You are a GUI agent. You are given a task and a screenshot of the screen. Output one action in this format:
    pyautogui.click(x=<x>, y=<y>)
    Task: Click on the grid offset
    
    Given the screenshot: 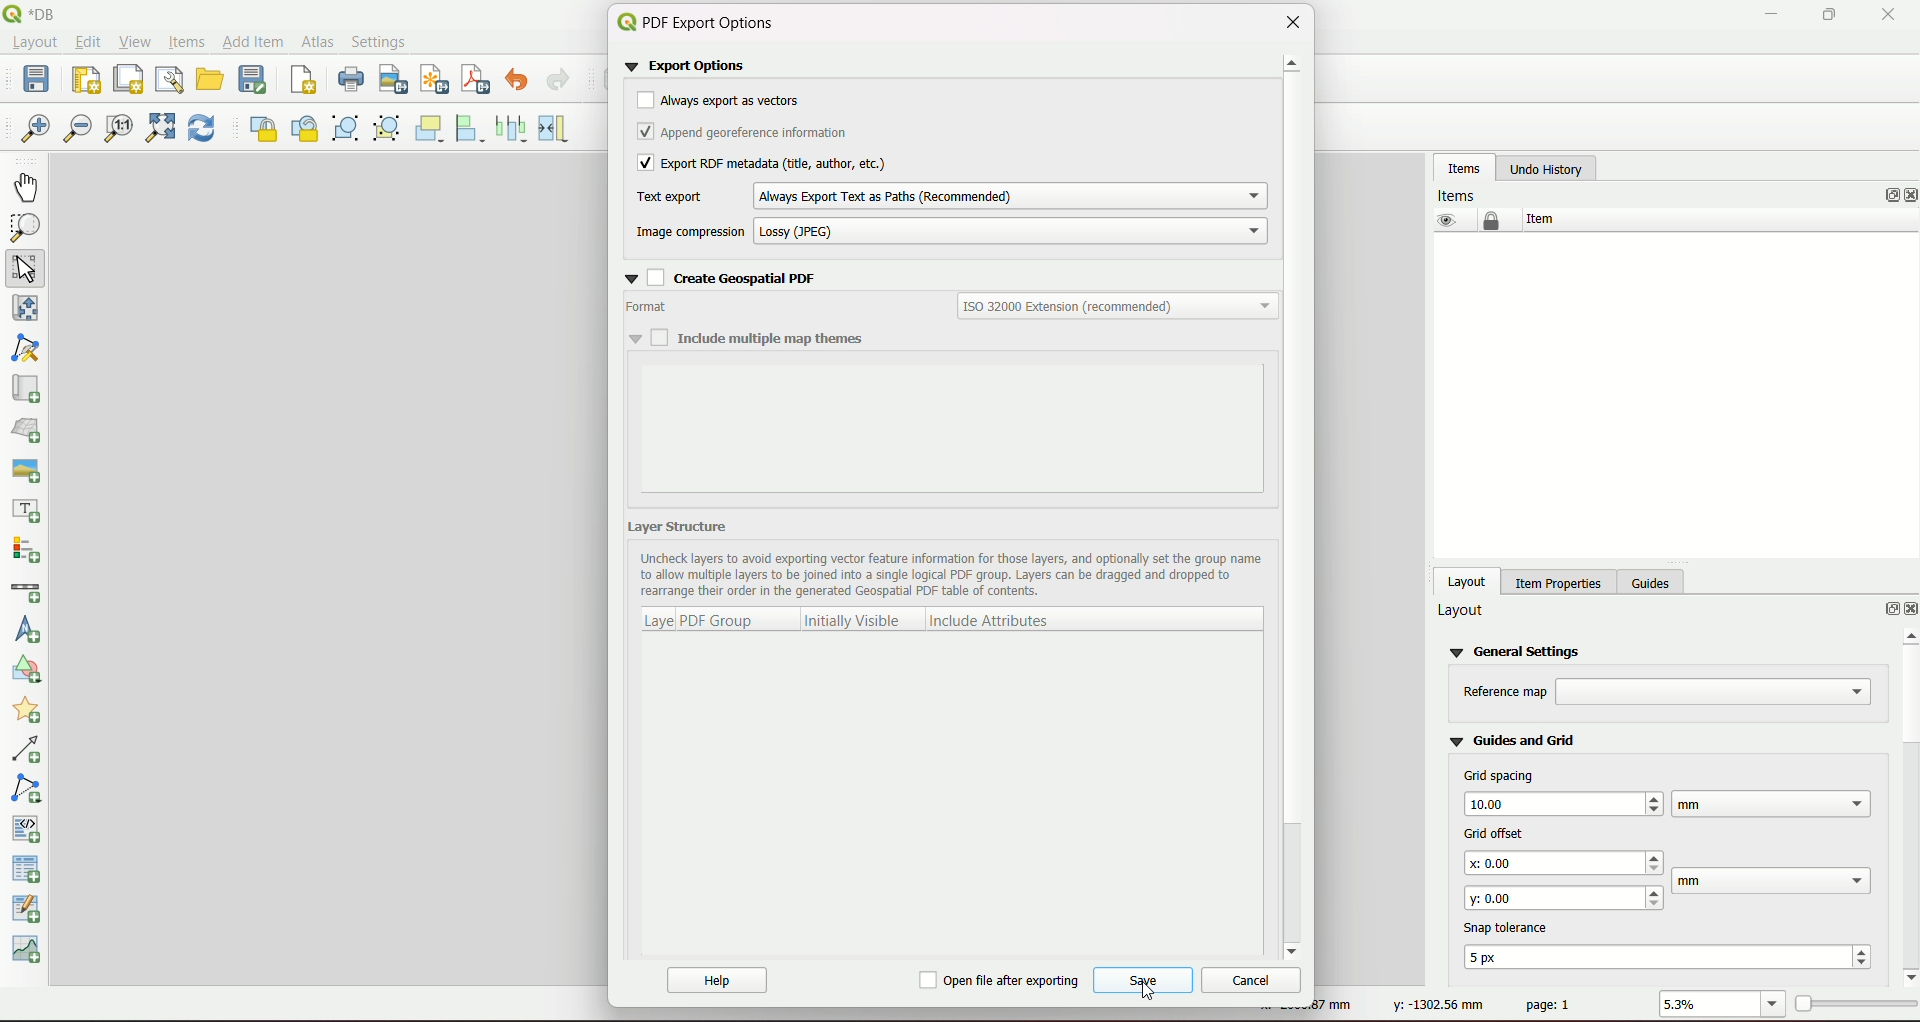 What is the action you would take?
    pyautogui.click(x=1490, y=831)
    